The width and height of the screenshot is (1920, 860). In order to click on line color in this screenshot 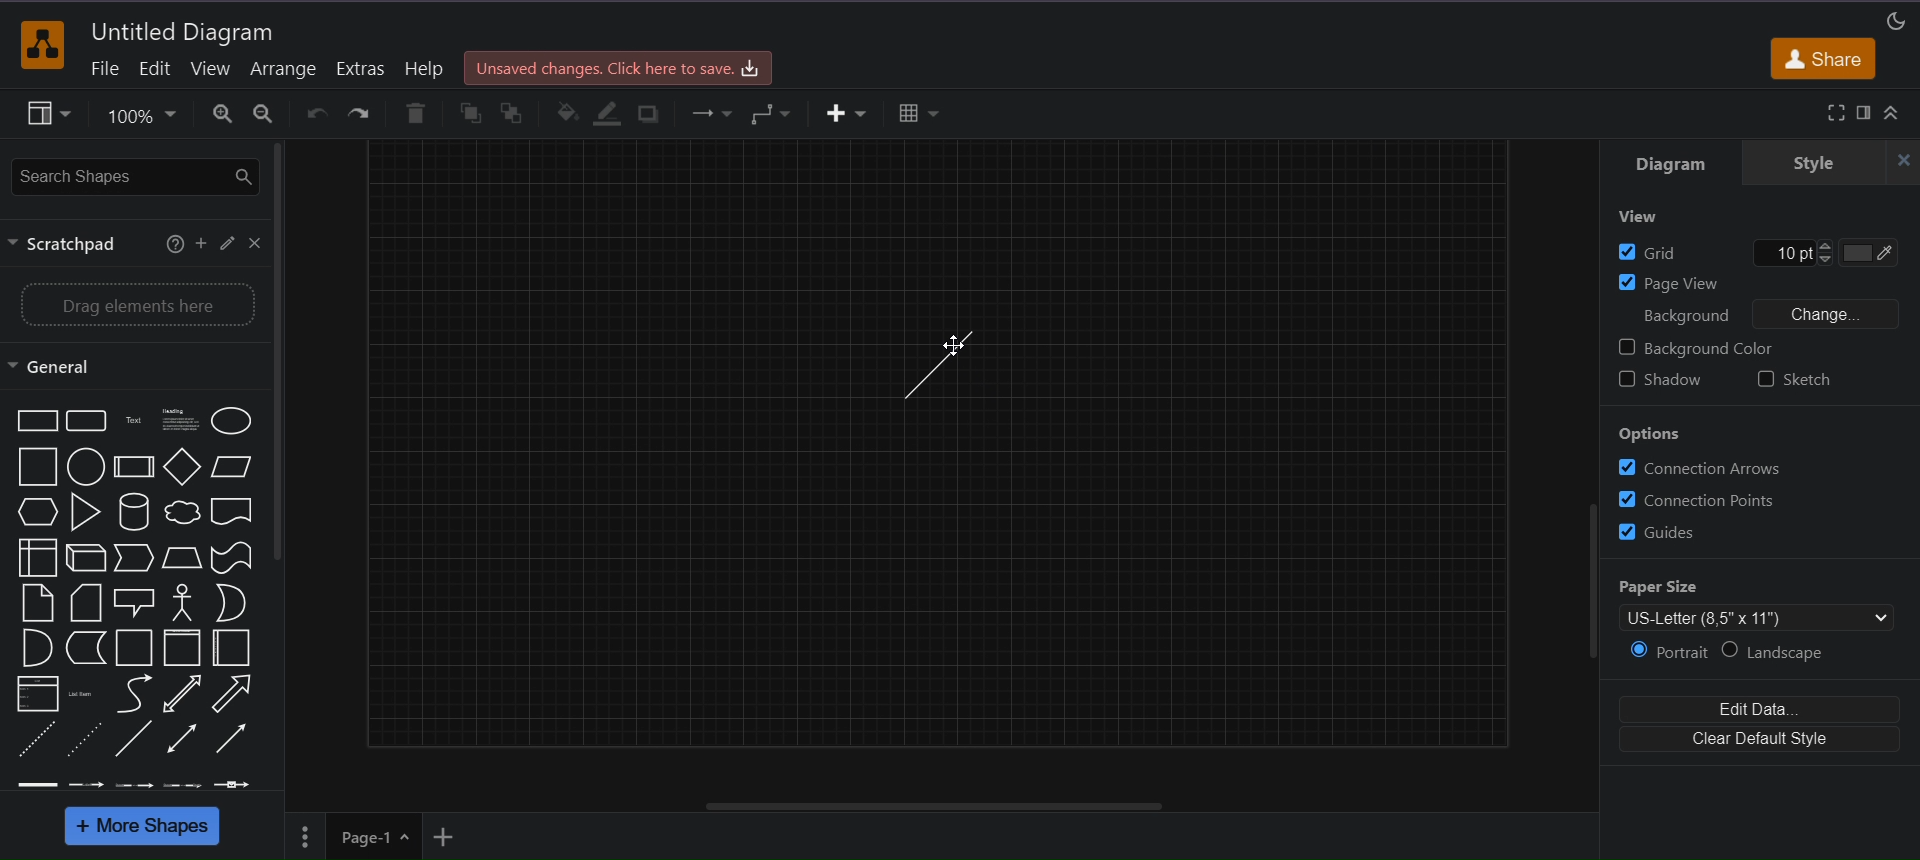, I will do `click(610, 111)`.